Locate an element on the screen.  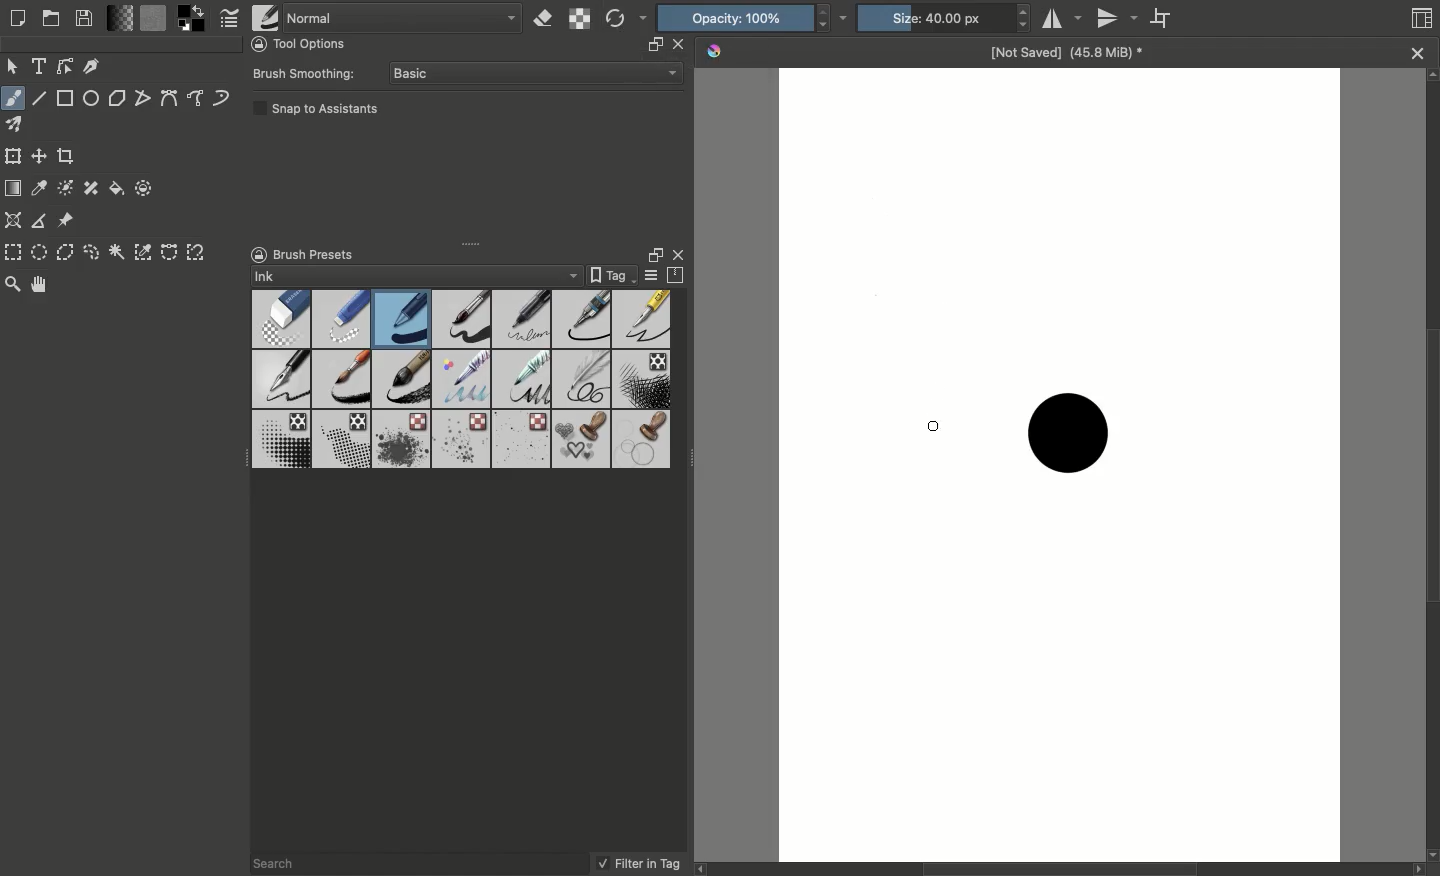
Measure distance is located at coordinates (40, 221).